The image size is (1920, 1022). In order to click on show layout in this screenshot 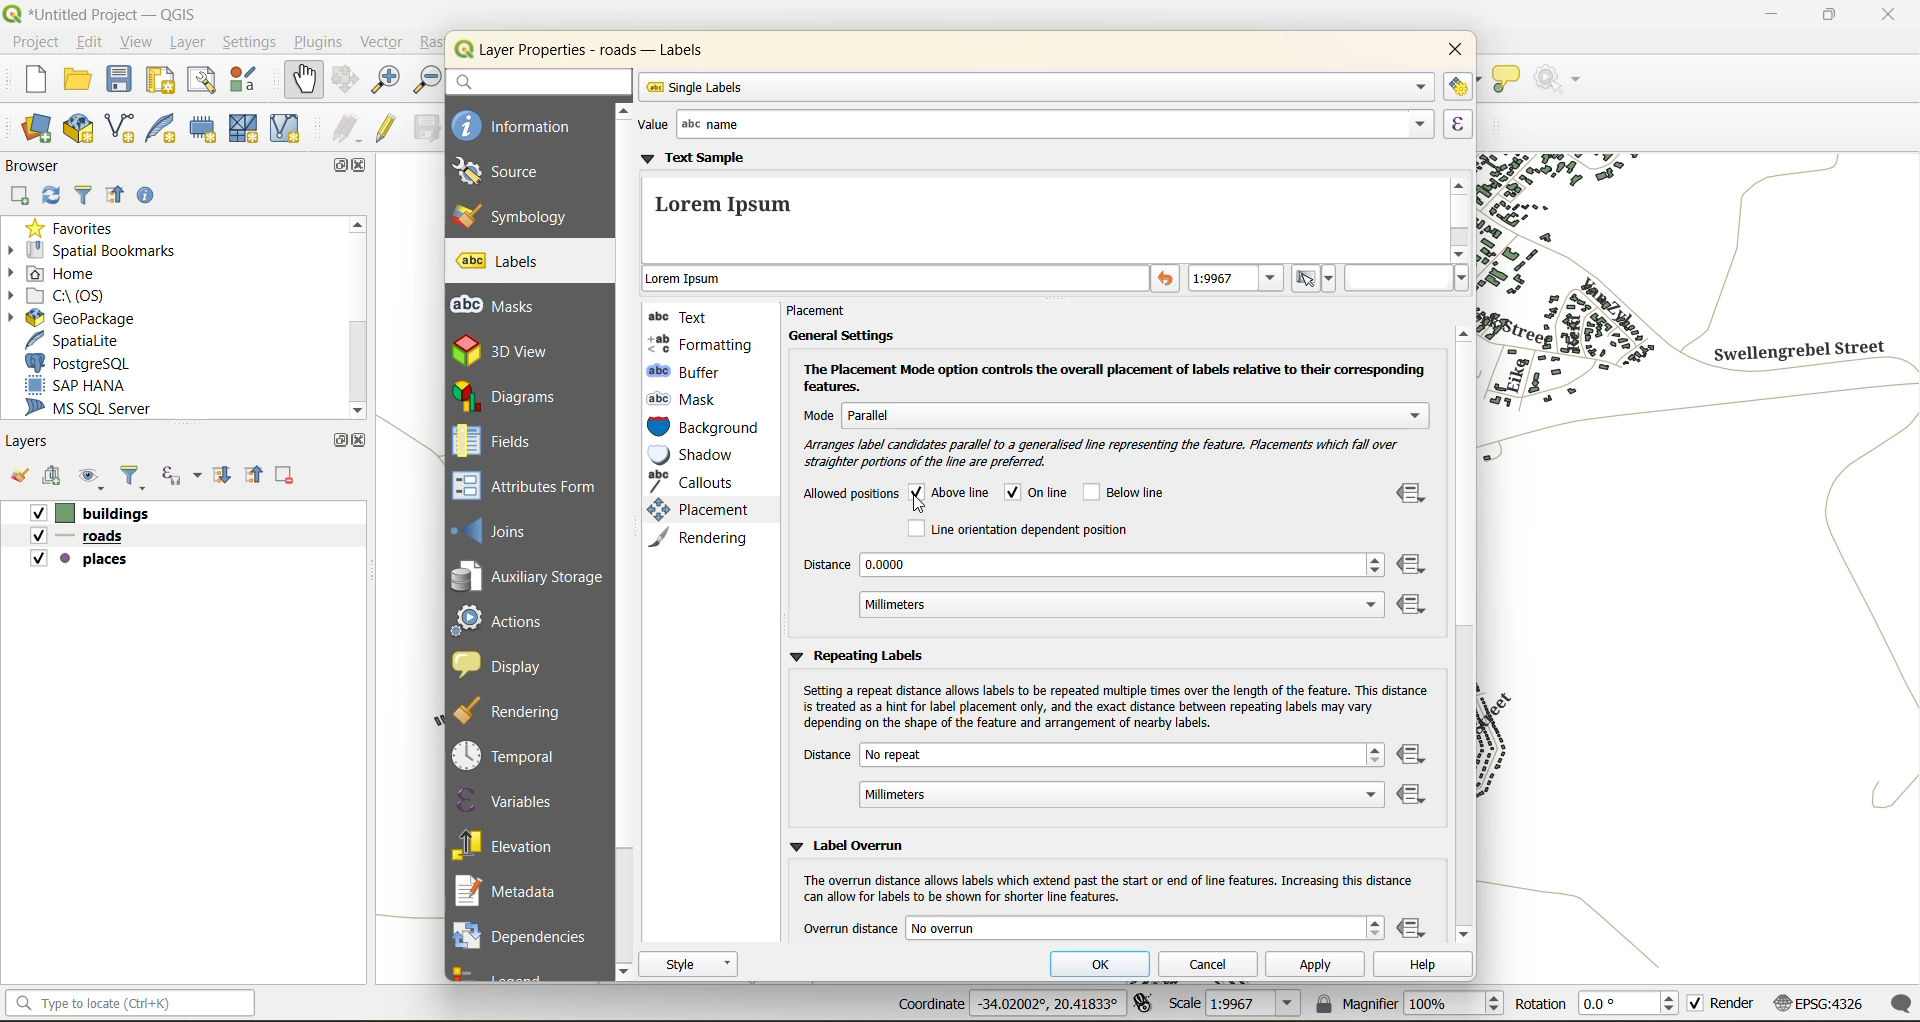, I will do `click(199, 80)`.